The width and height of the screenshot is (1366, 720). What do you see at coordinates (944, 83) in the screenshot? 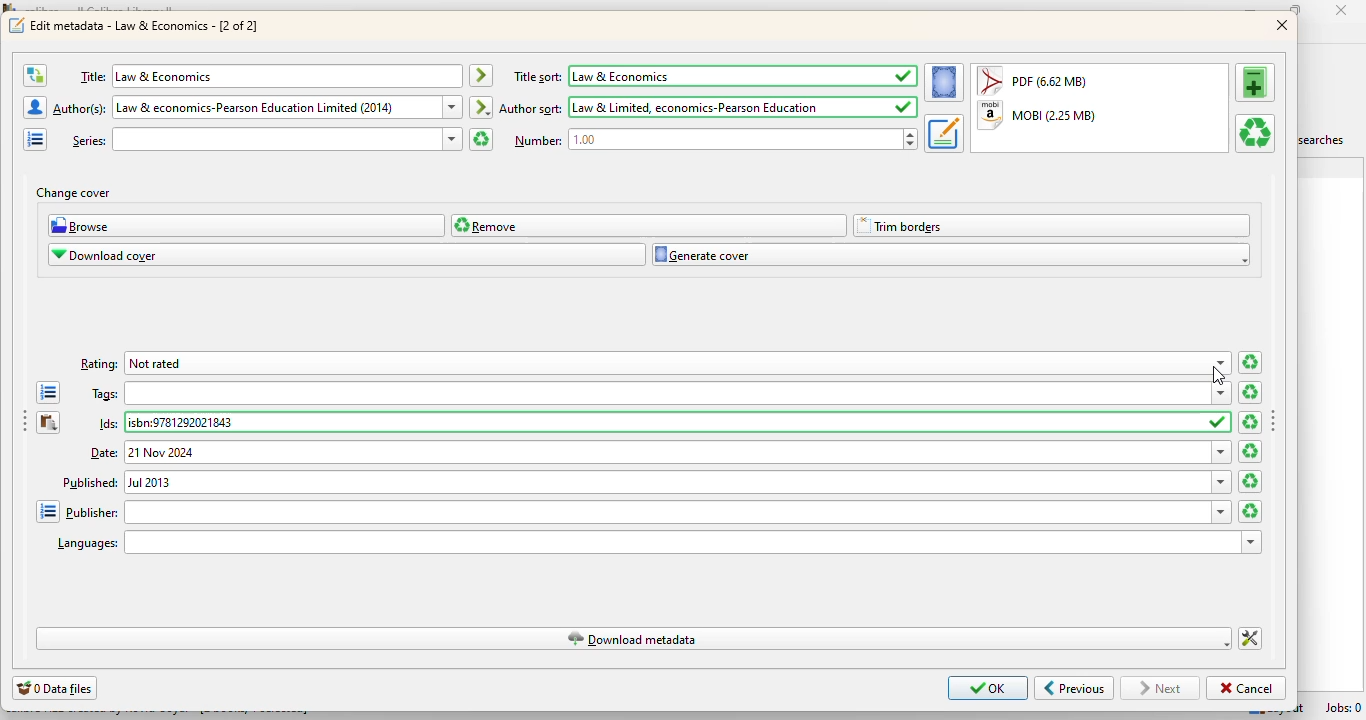
I see `set the cover for the book from the selected format` at bounding box center [944, 83].